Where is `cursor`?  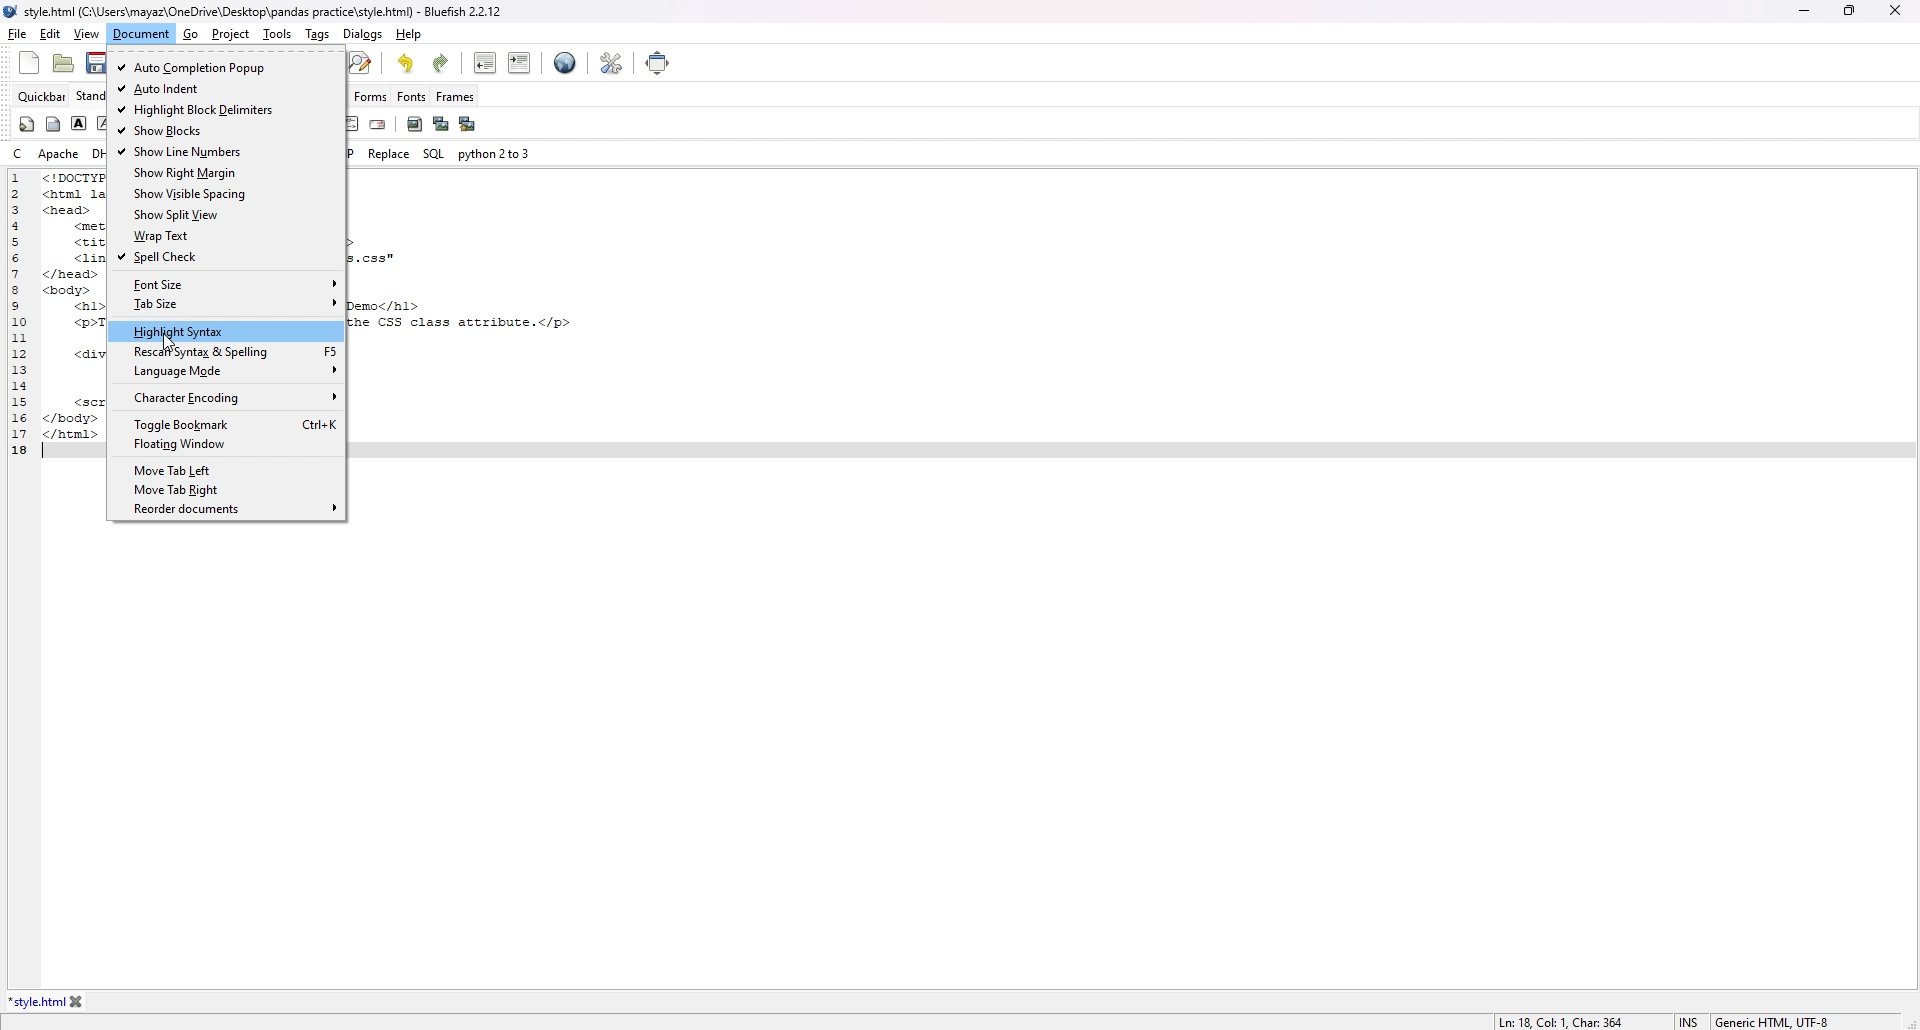 cursor is located at coordinates (171, 341).